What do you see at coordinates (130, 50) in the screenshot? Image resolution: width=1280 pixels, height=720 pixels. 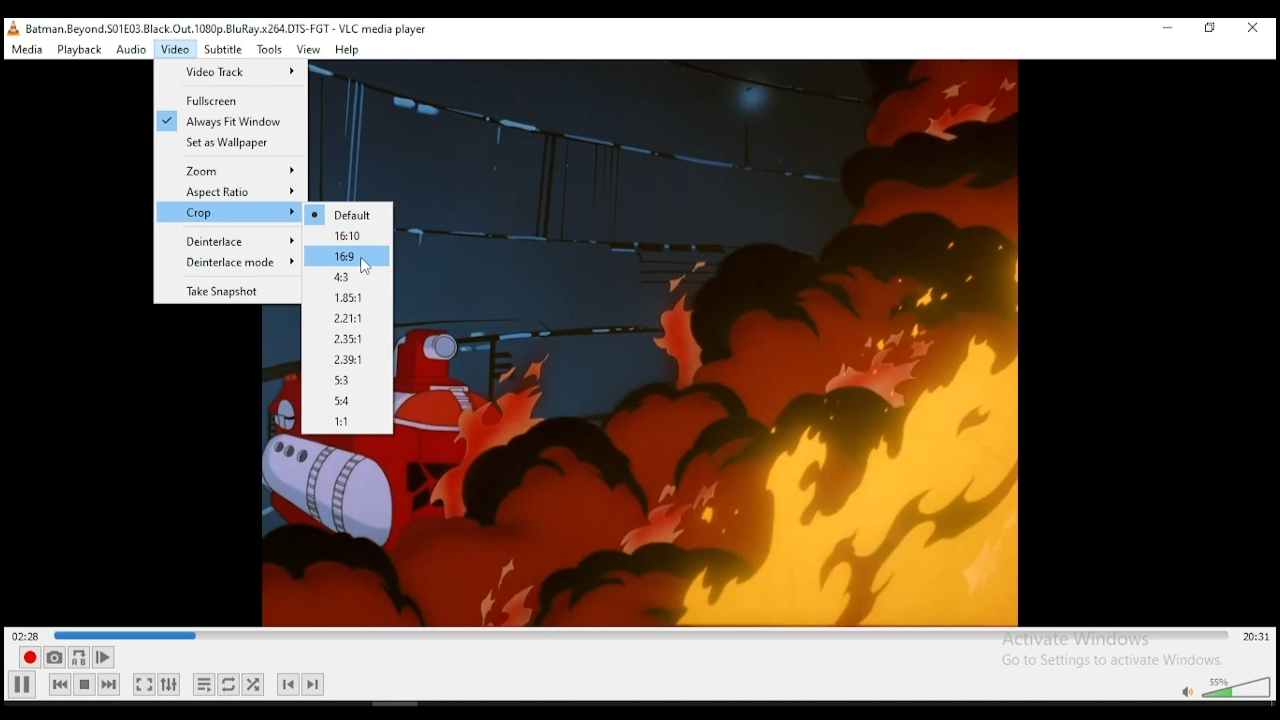 I see `audio` at bounding box center [130, 50].